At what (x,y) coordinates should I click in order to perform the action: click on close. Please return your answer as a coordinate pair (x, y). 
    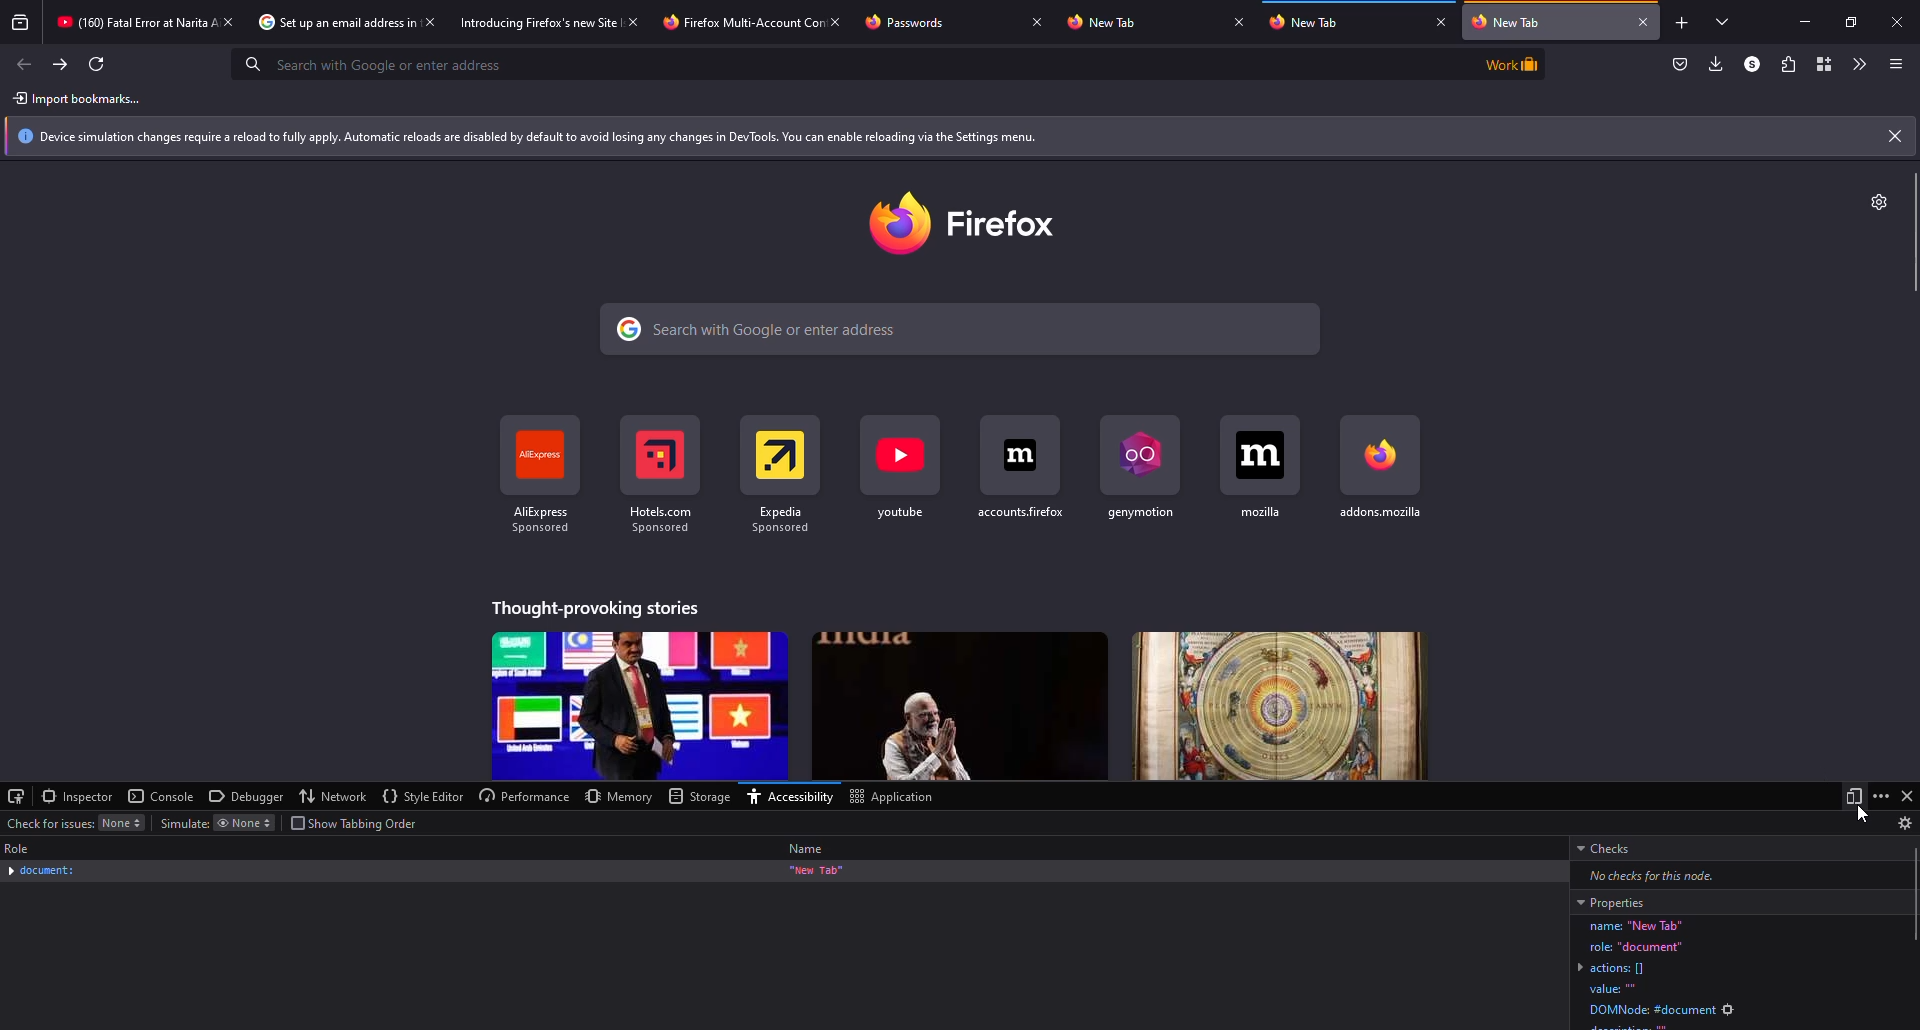
    Looking at the image, I should click on (1037, 21).